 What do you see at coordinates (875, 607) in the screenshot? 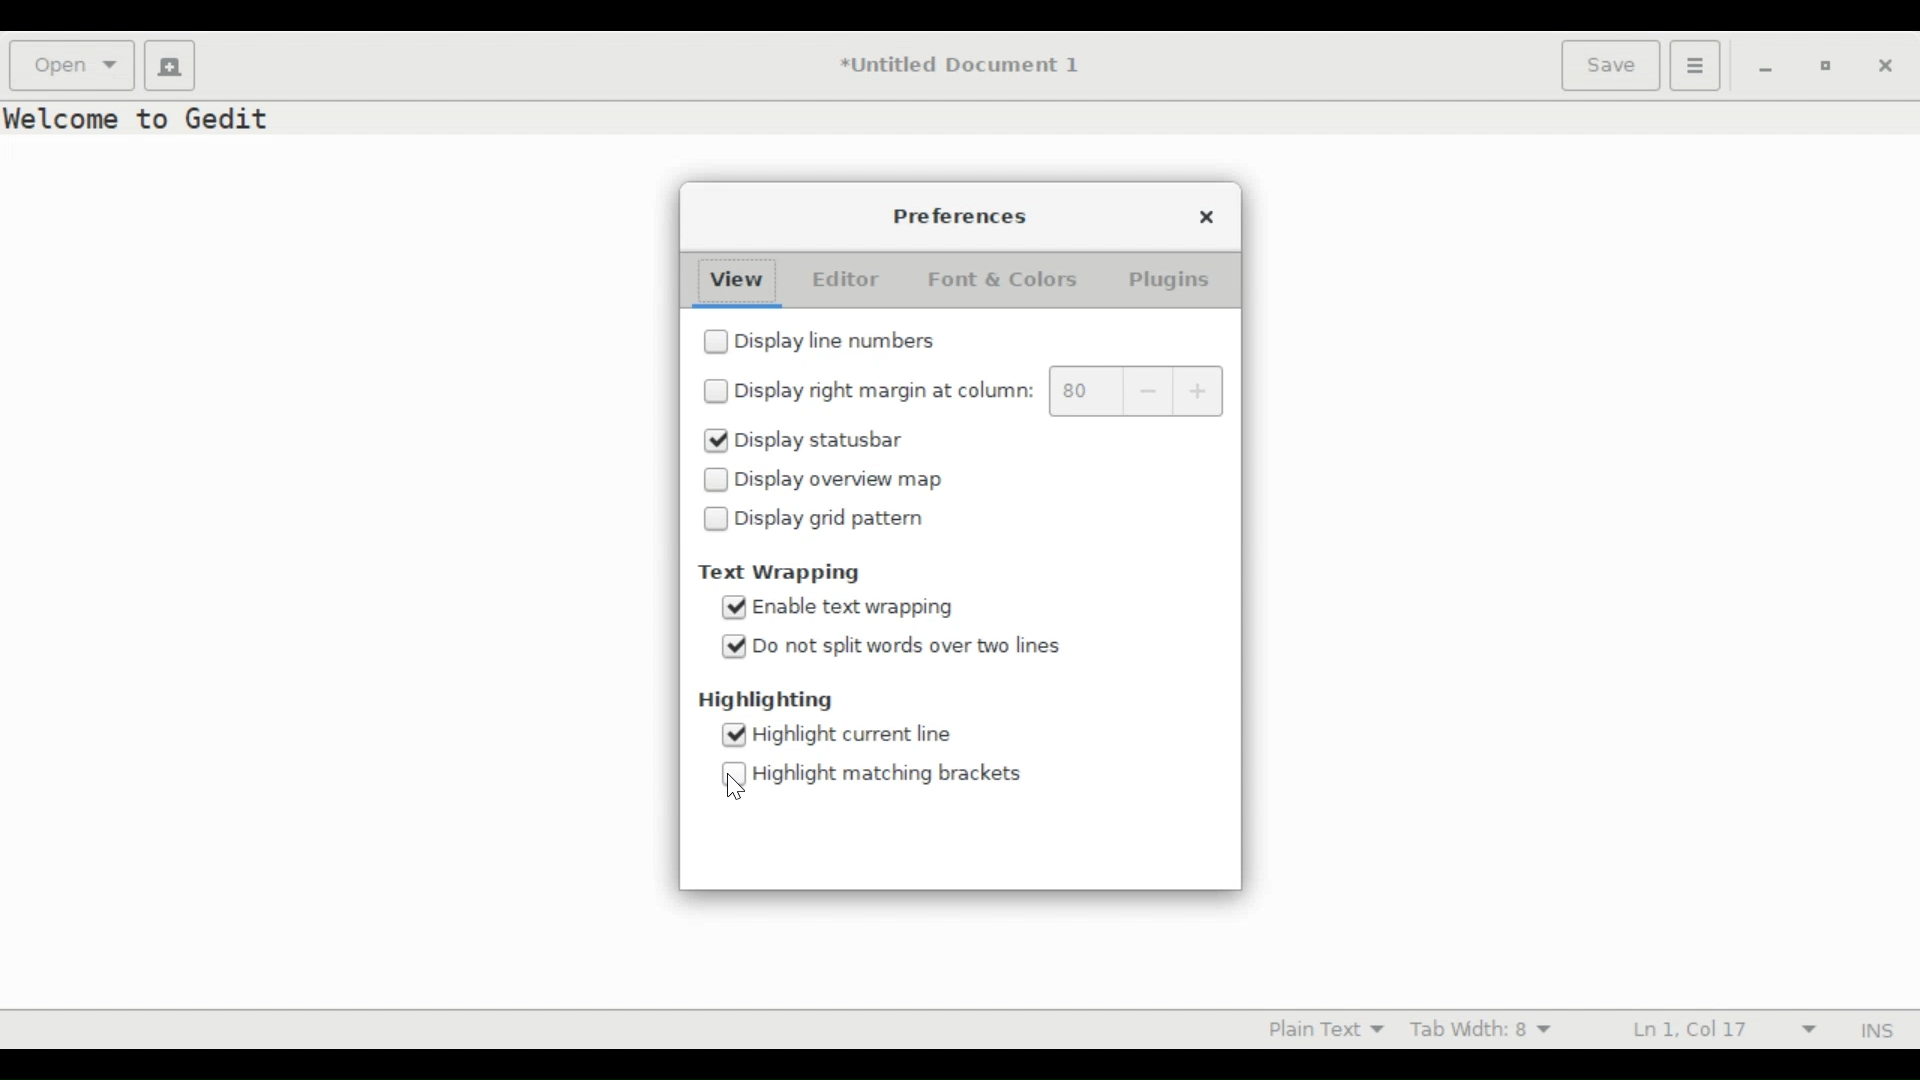
I see `Enable text wrapping` at bounding box center [875, 607].